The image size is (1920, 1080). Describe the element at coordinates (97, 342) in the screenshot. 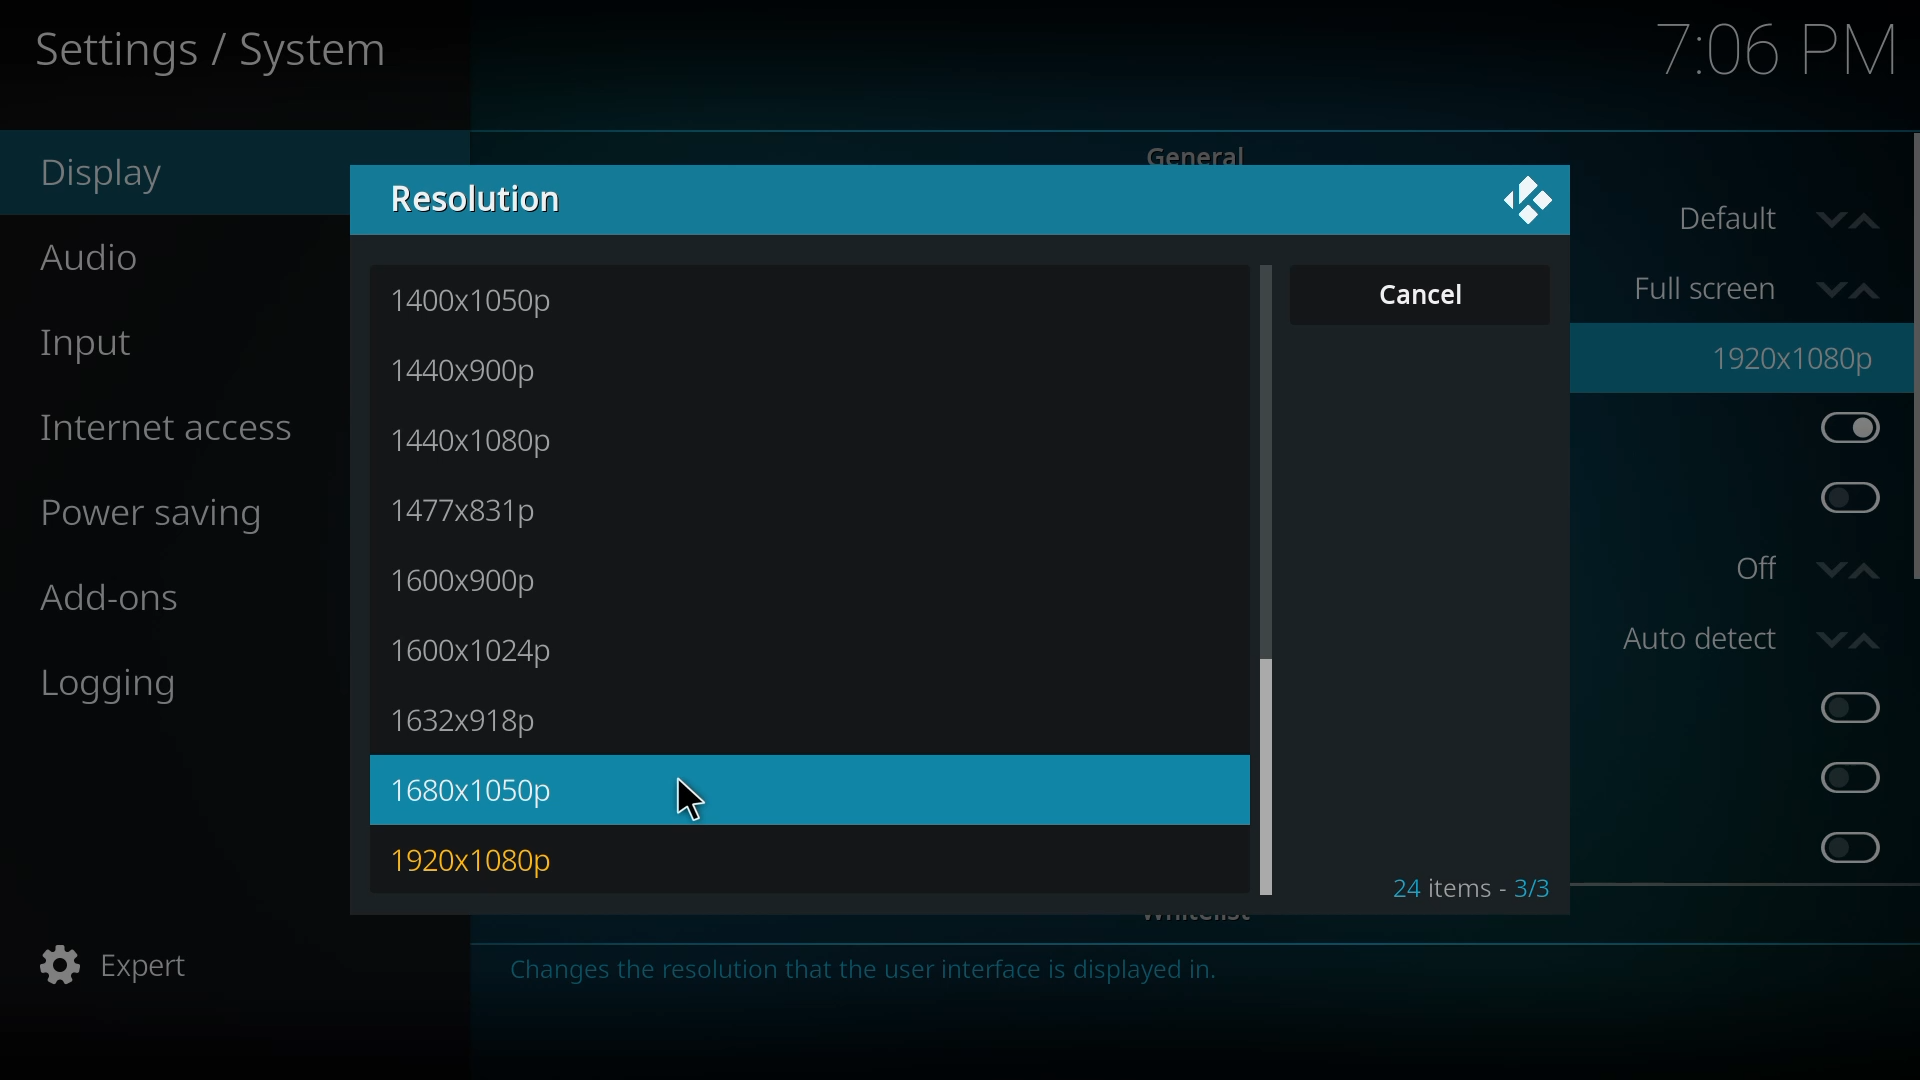

I see `input` at that location.